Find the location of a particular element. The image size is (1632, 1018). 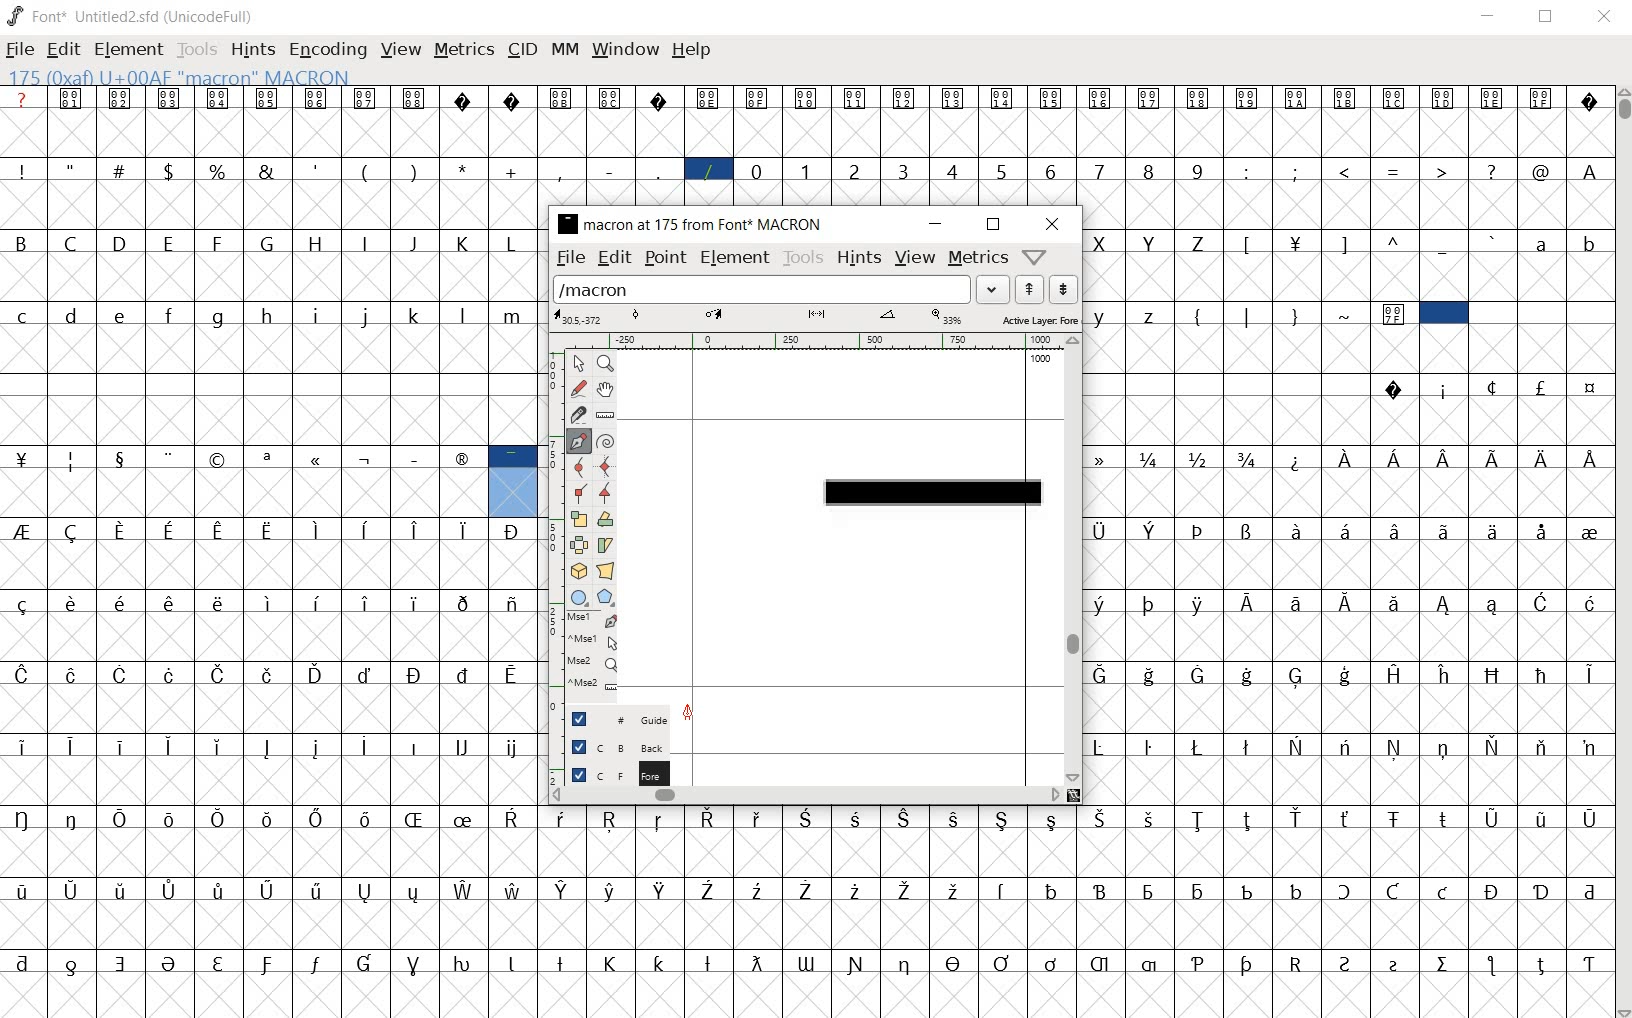

Symbol is located at coordinates (412, 99).